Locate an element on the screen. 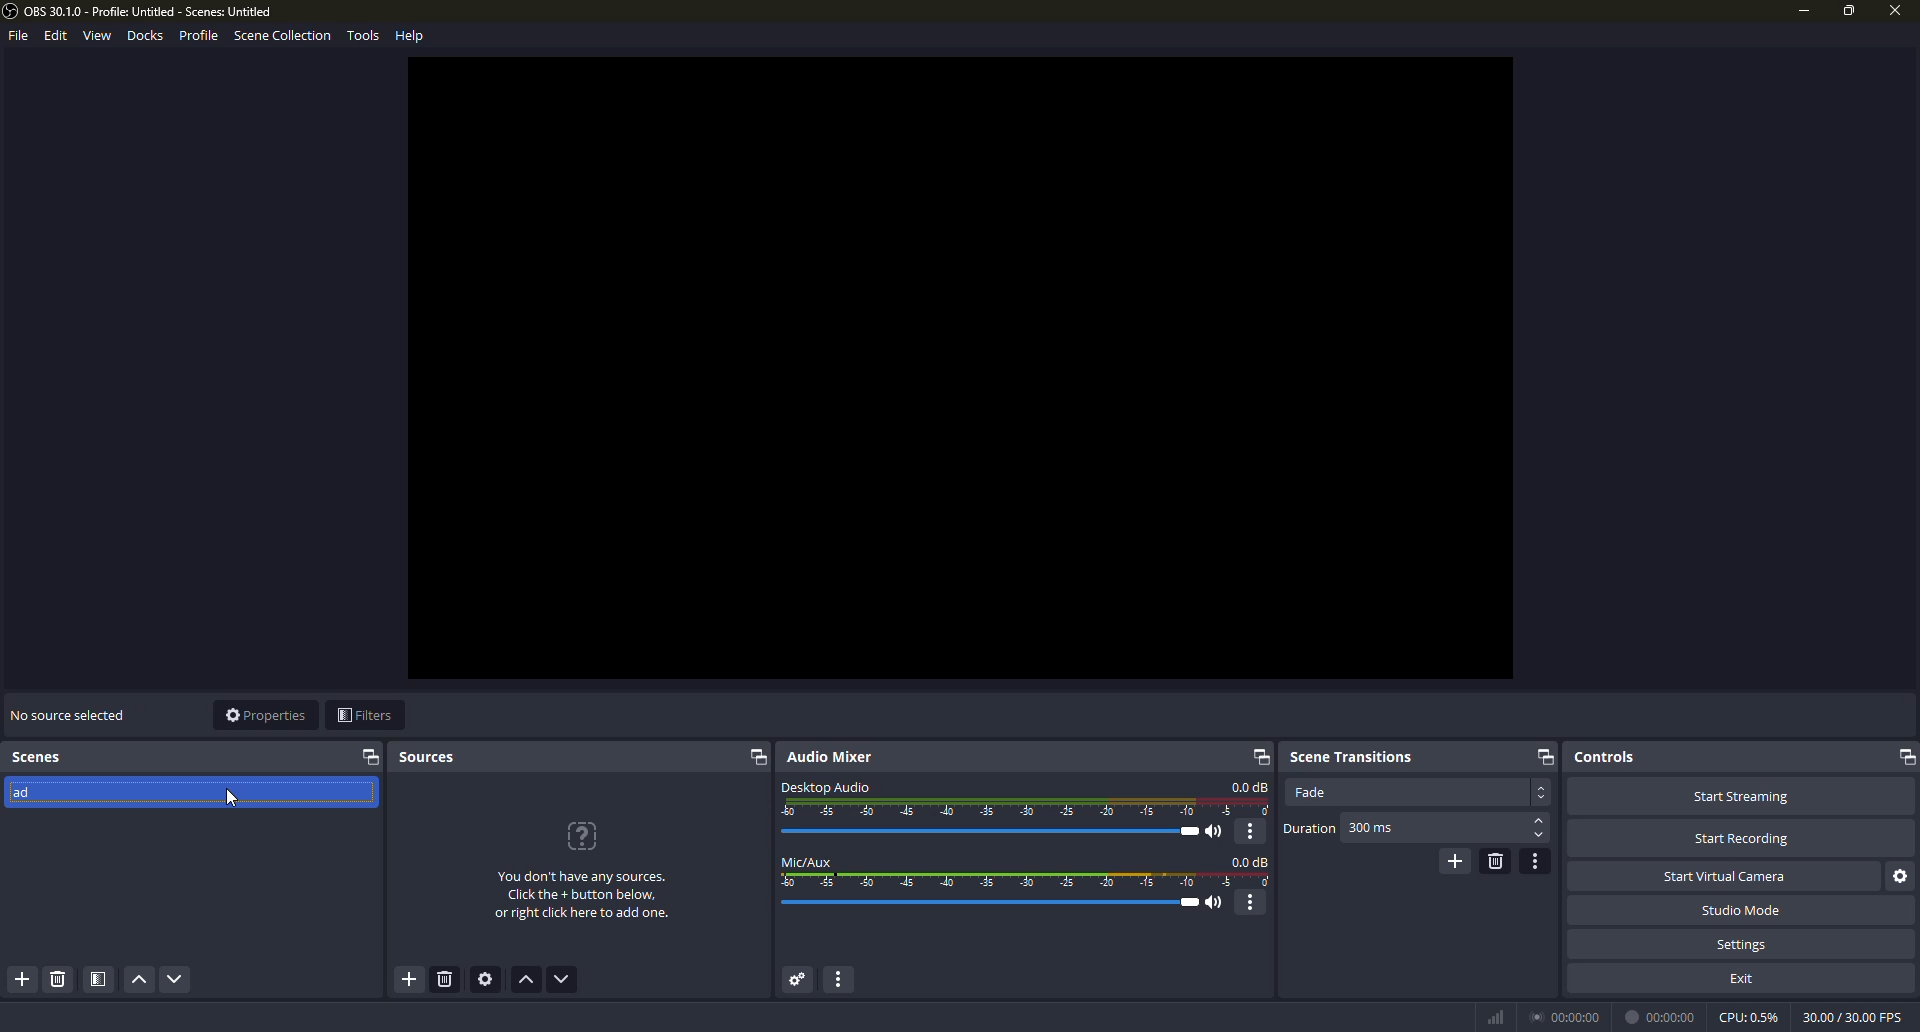 The height and width of the screenshot is (1032, 1920). exit is located at coordinates (1744, 977).